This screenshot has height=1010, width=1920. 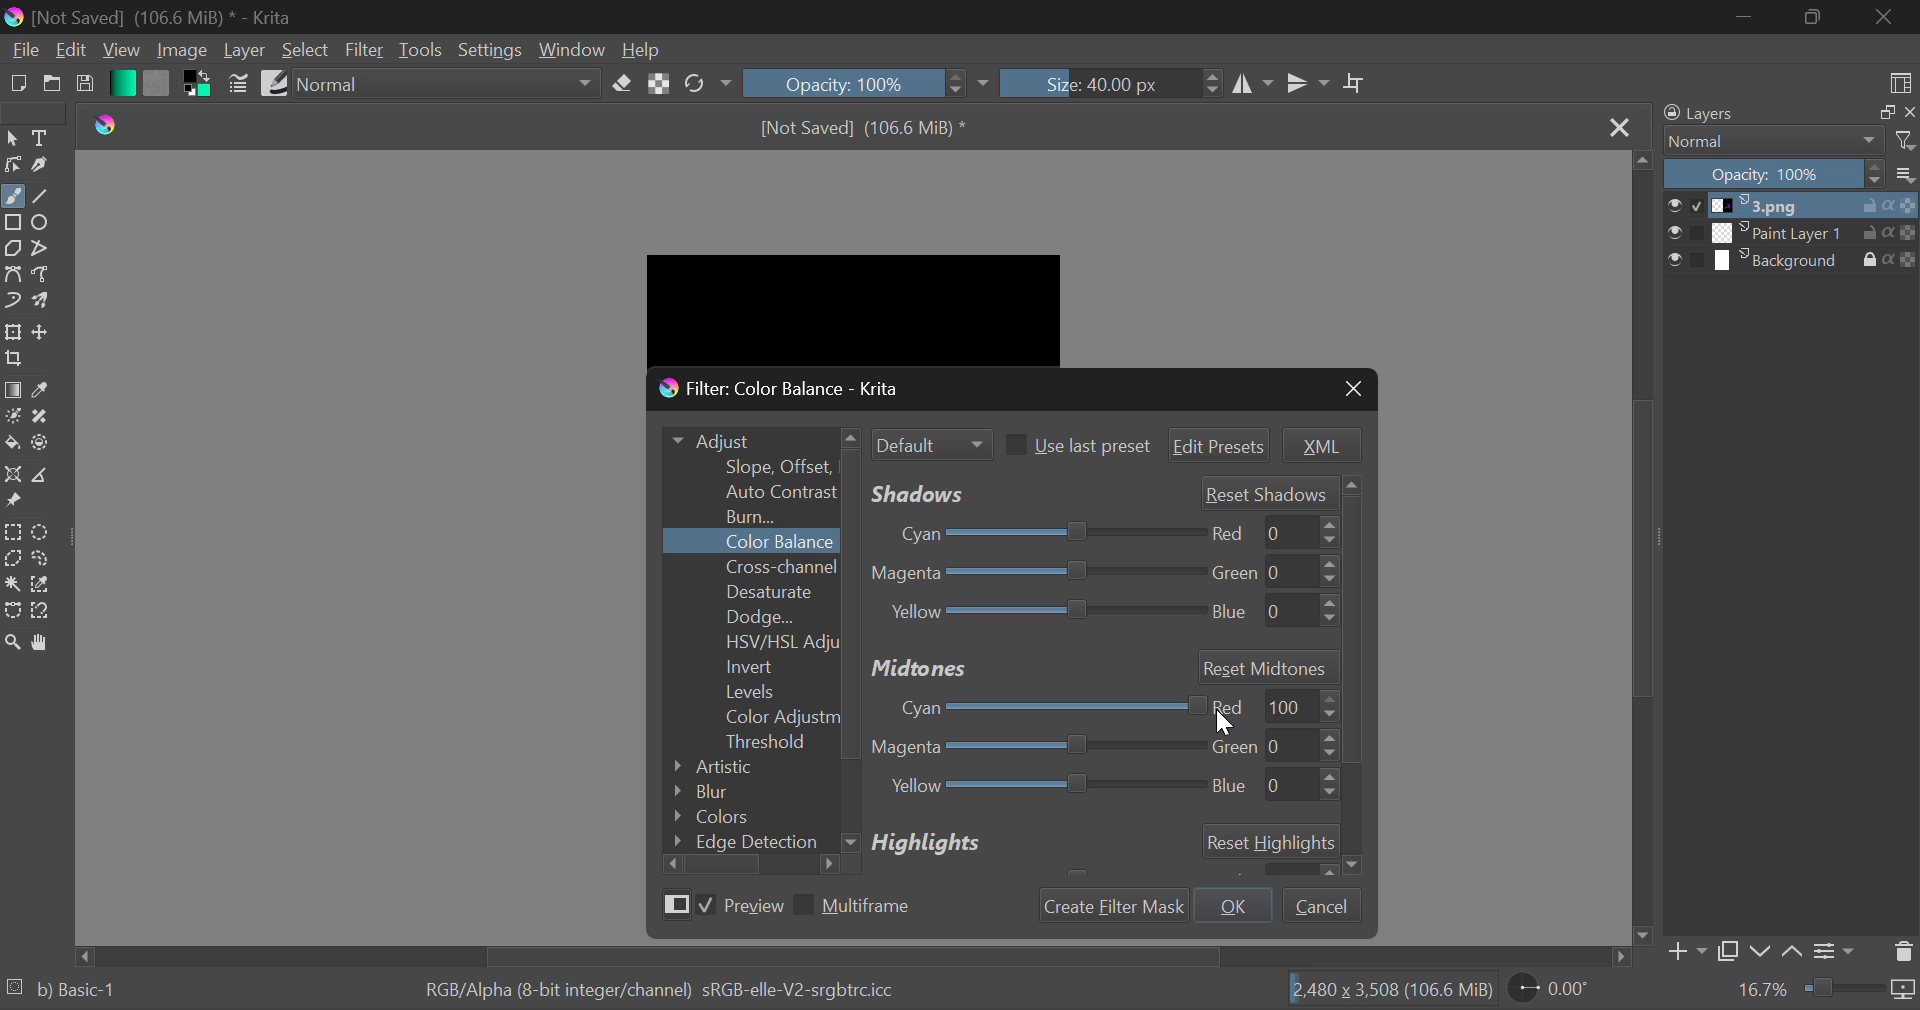 What do you see at coordinates (42, 137) in the screenshot?
I see `Text` at bounding box center [42, 137].